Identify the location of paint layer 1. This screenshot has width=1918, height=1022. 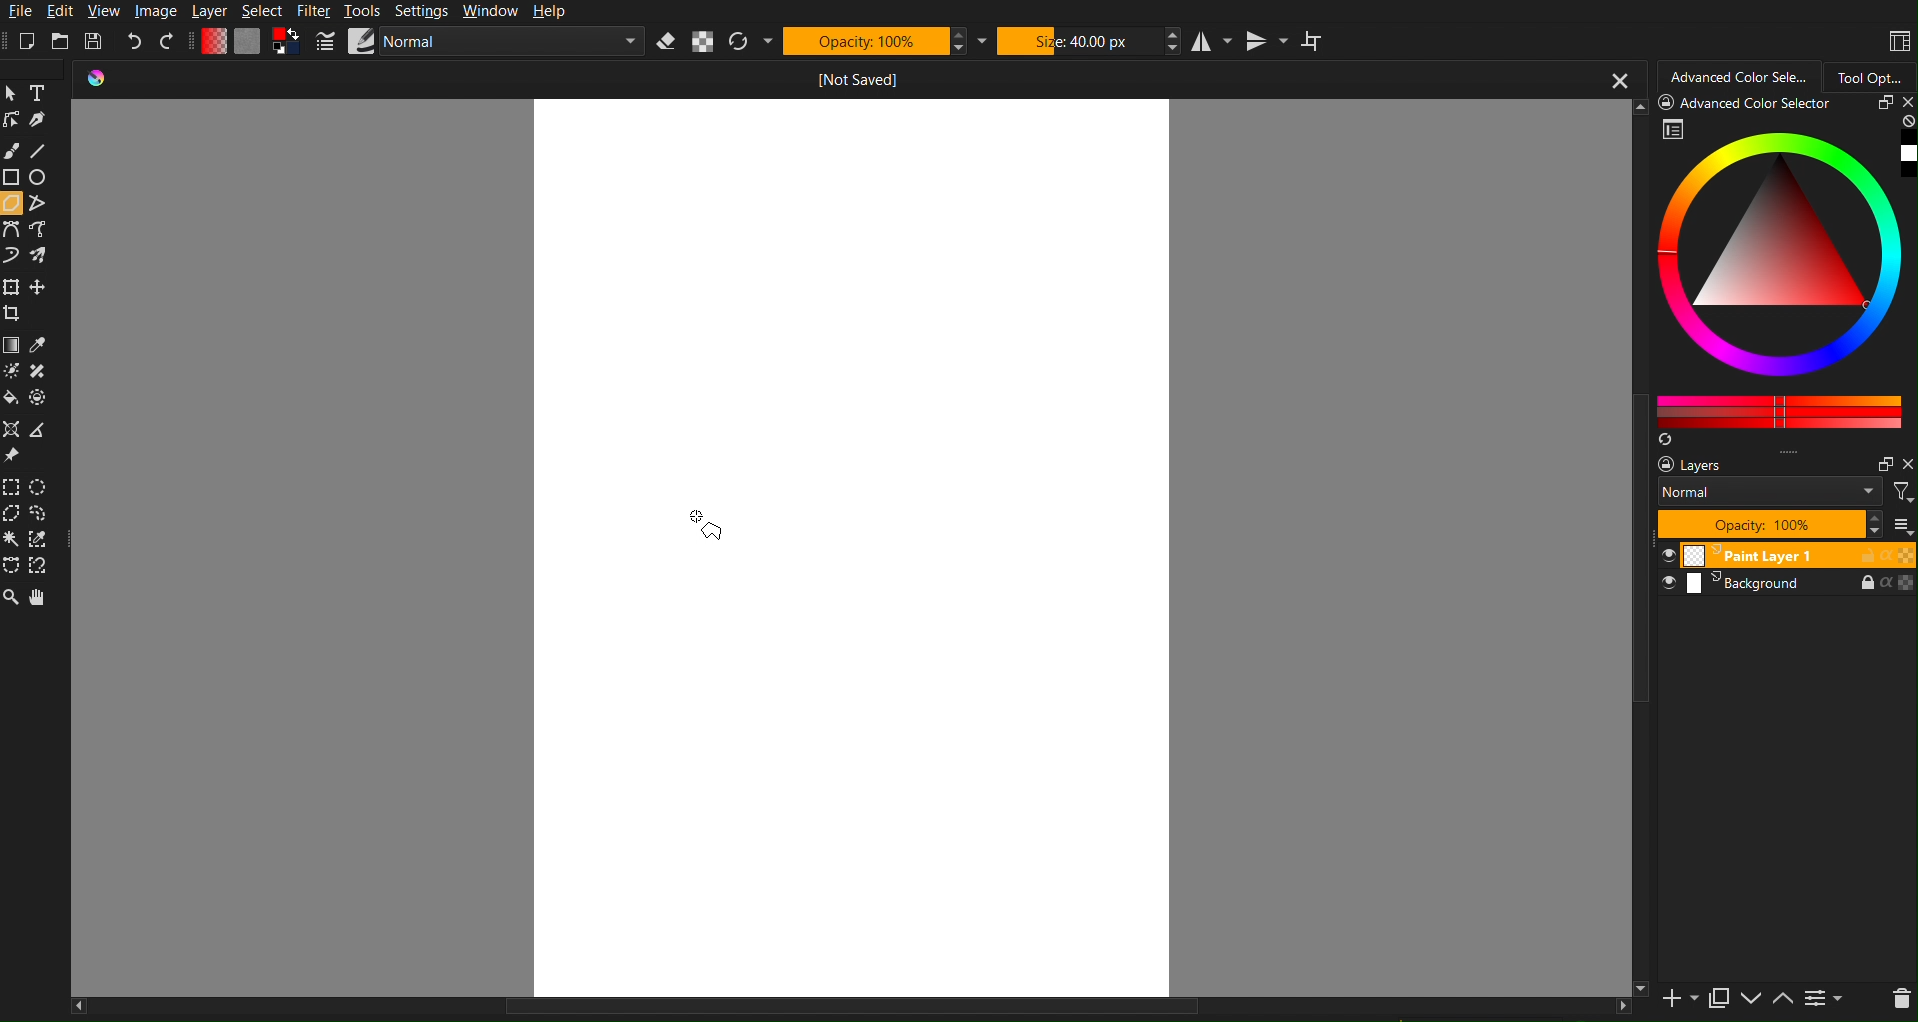
(1783, 555).